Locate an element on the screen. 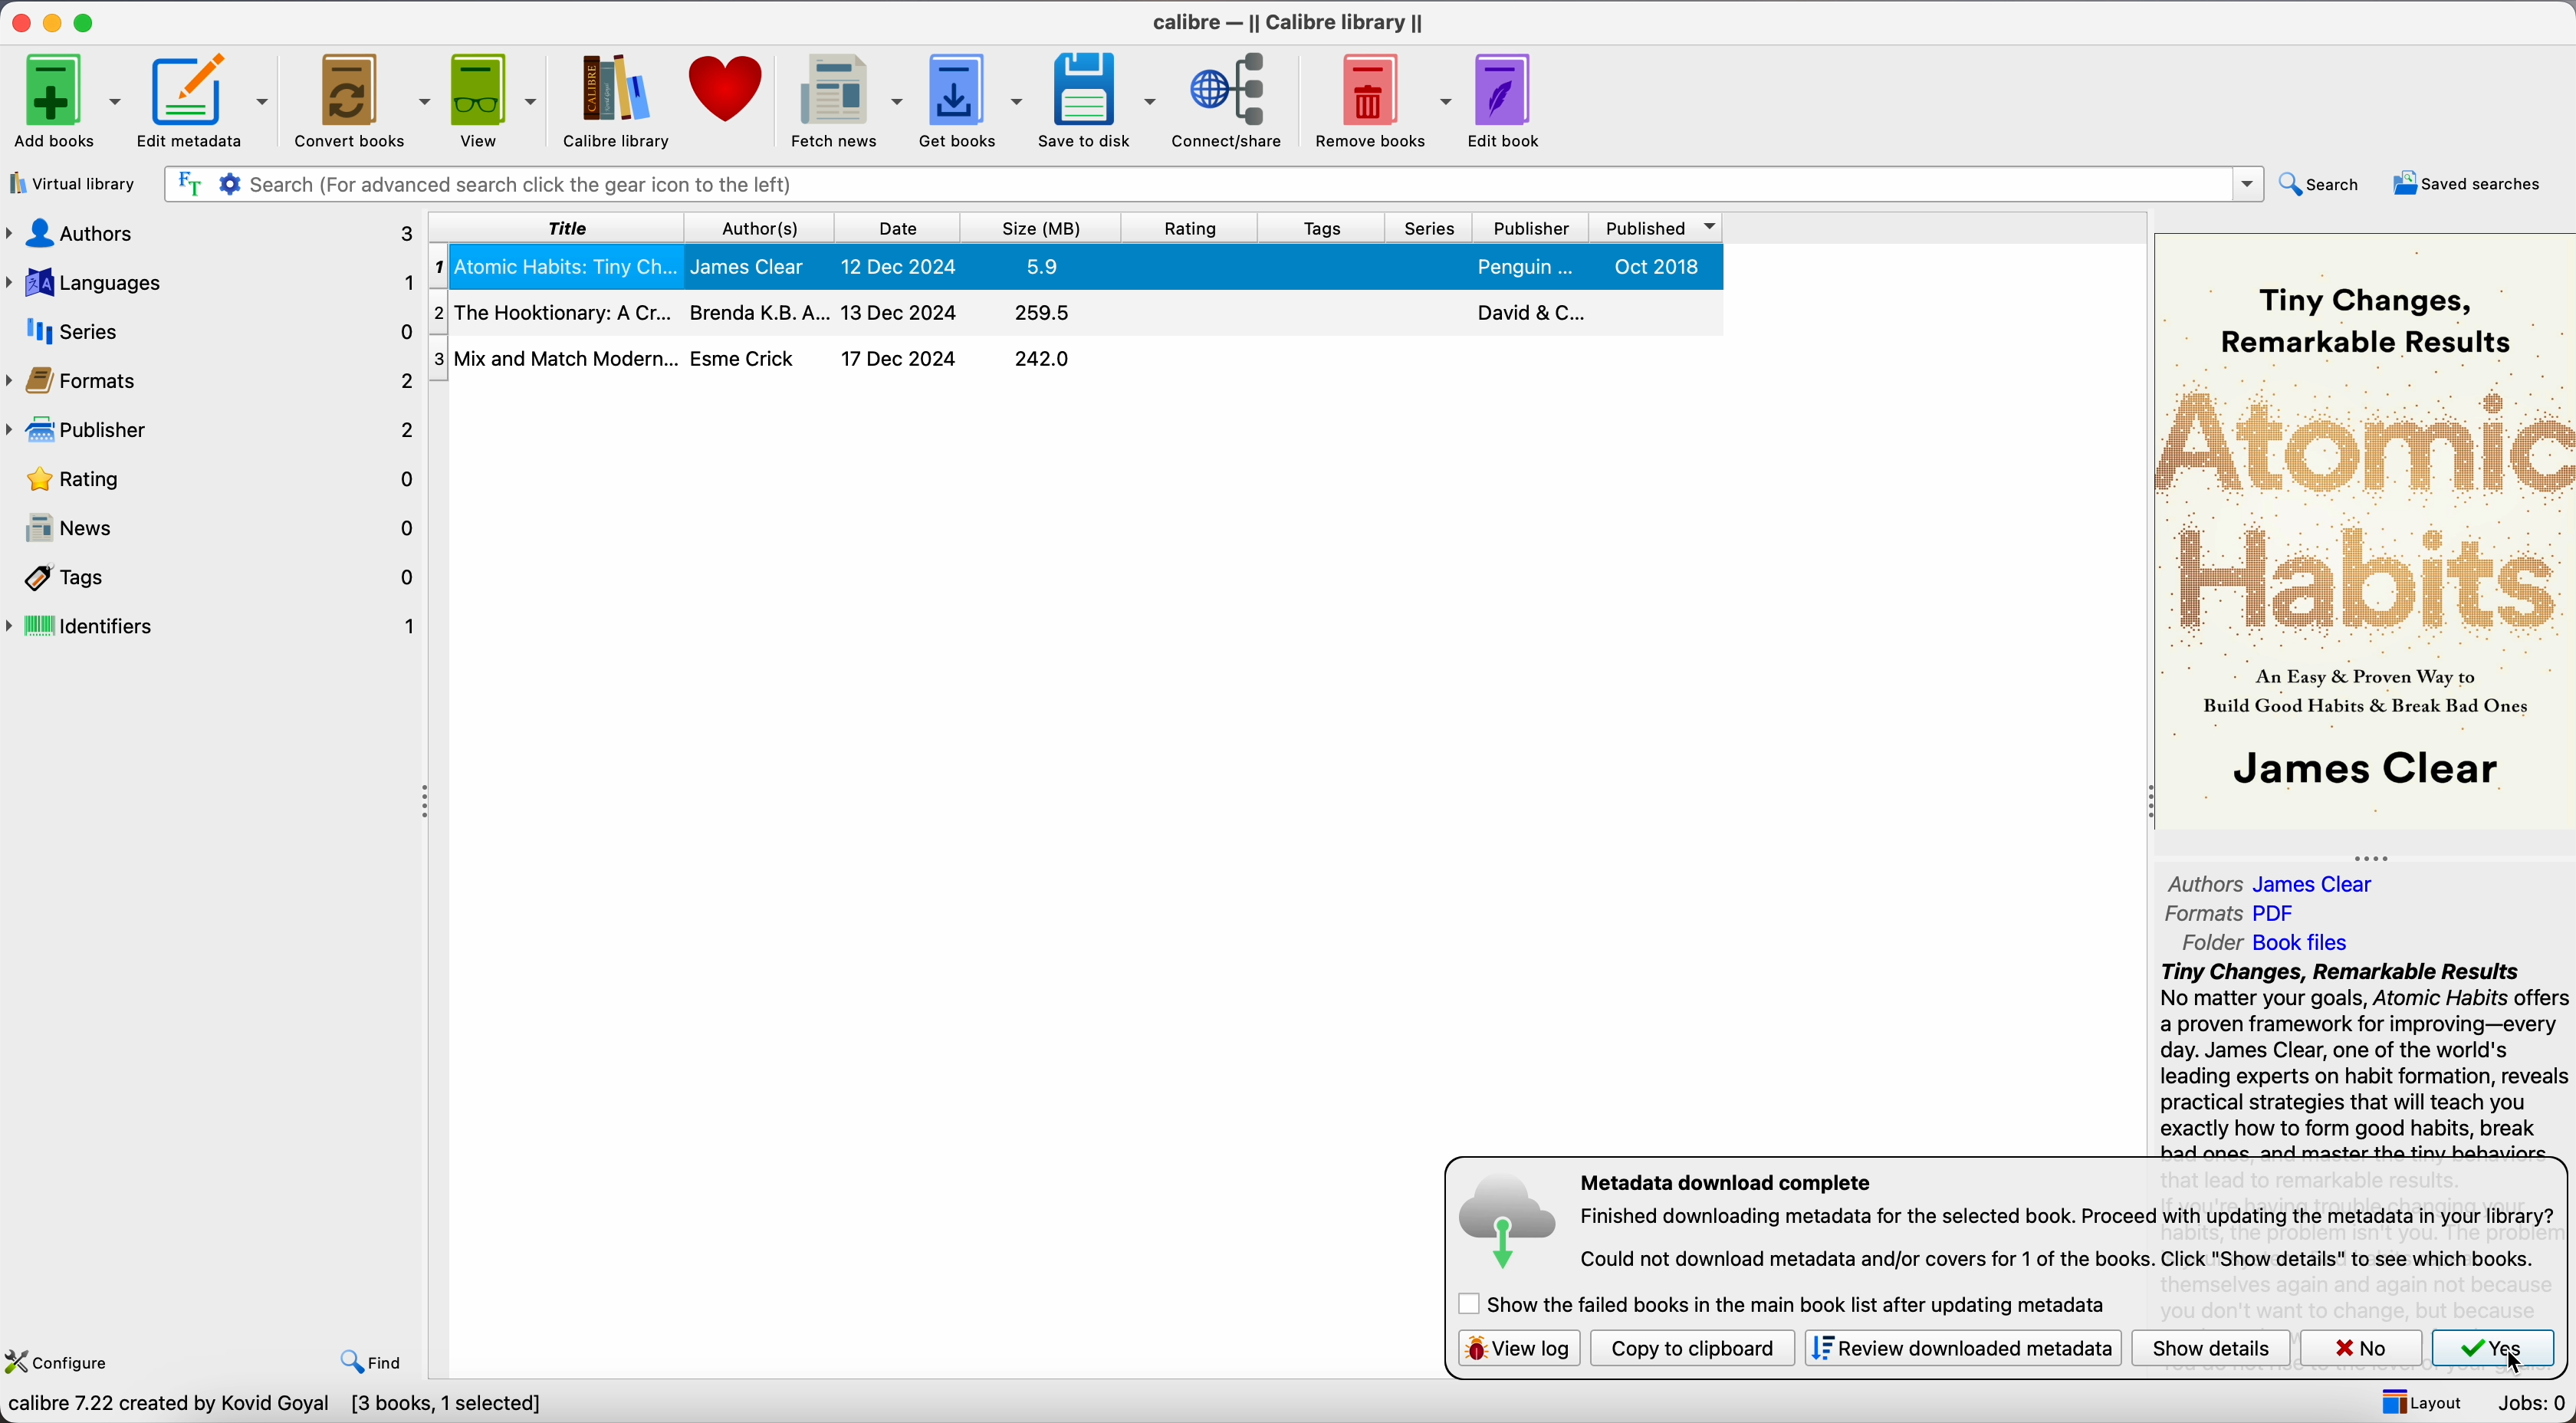 This screenshot has height=1423, width=2576. Penguin... is located at coordinates (1524, 267).